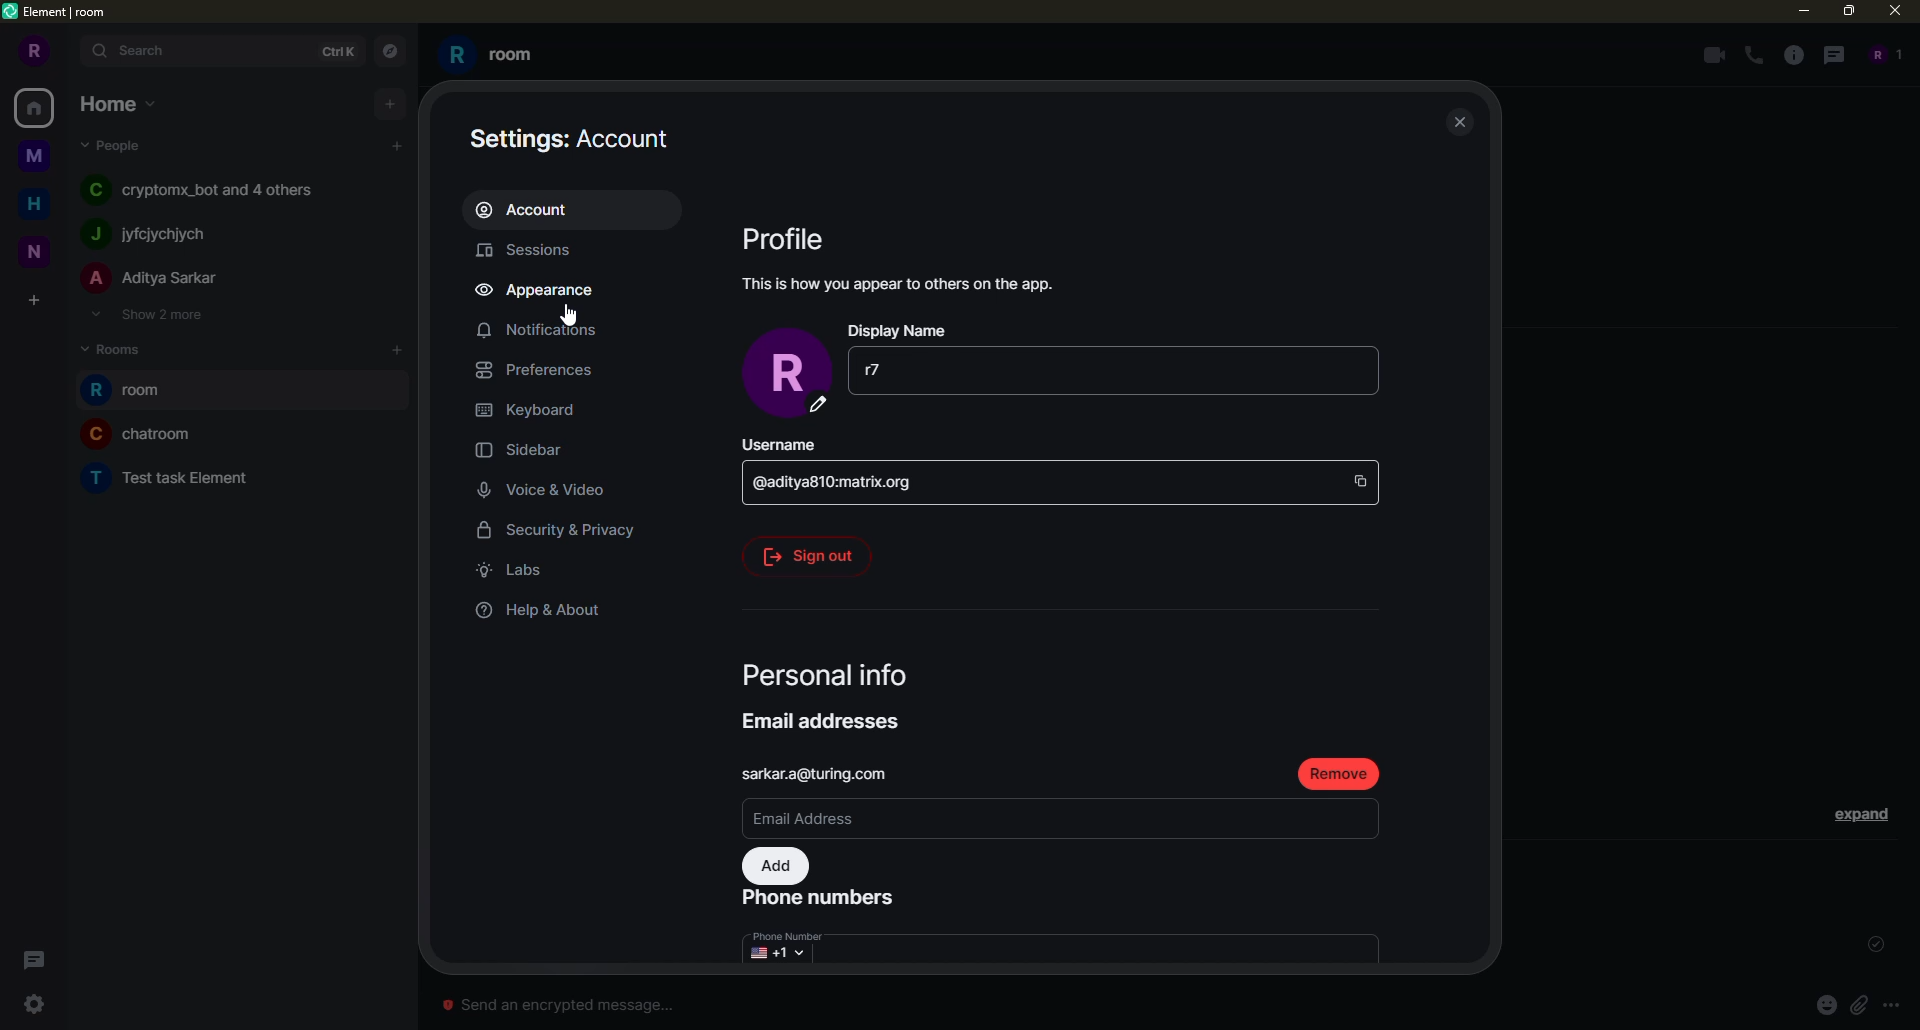 This screenshot has width=1920, height=1030. What do you see at coordinates (841, 484) in the screenshot?
I see `id` at bounding box center [841, 484].